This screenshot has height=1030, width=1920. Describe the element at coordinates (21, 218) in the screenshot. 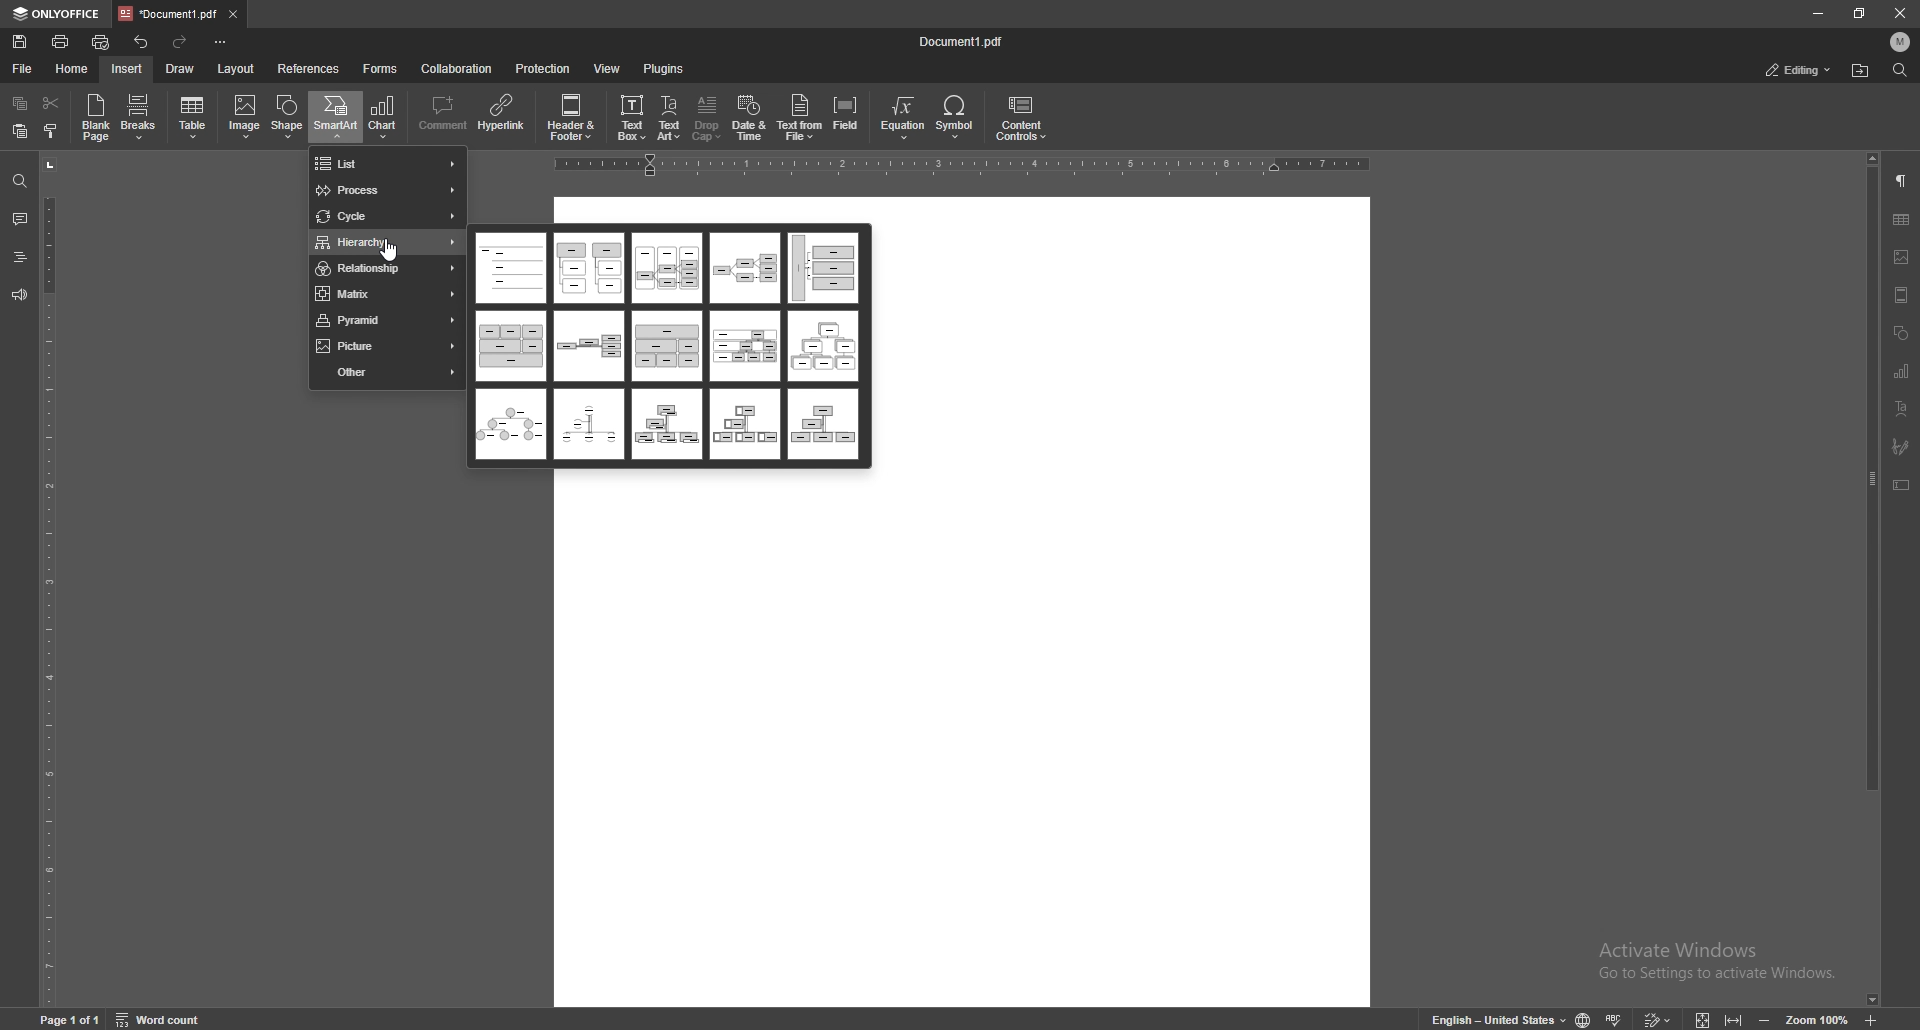

I see `comment` at that location.